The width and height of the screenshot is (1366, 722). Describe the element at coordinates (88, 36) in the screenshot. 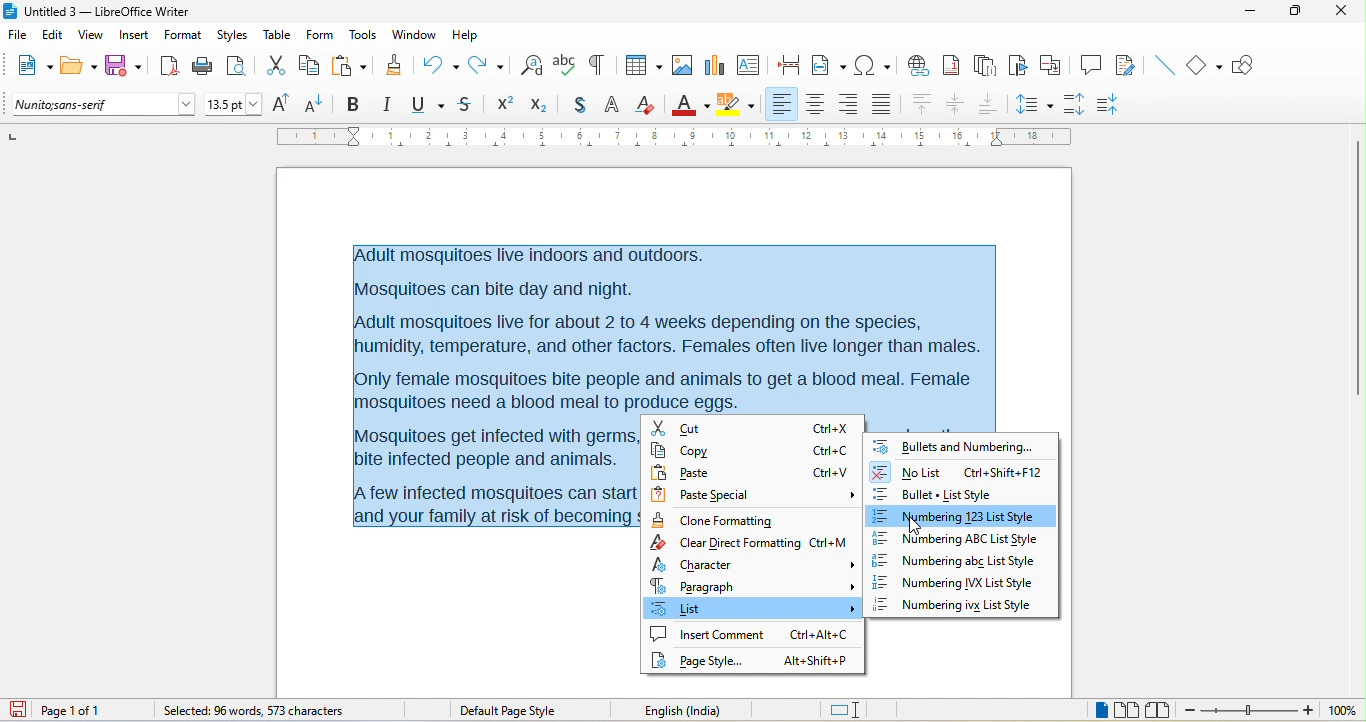

I see `view` at that location.